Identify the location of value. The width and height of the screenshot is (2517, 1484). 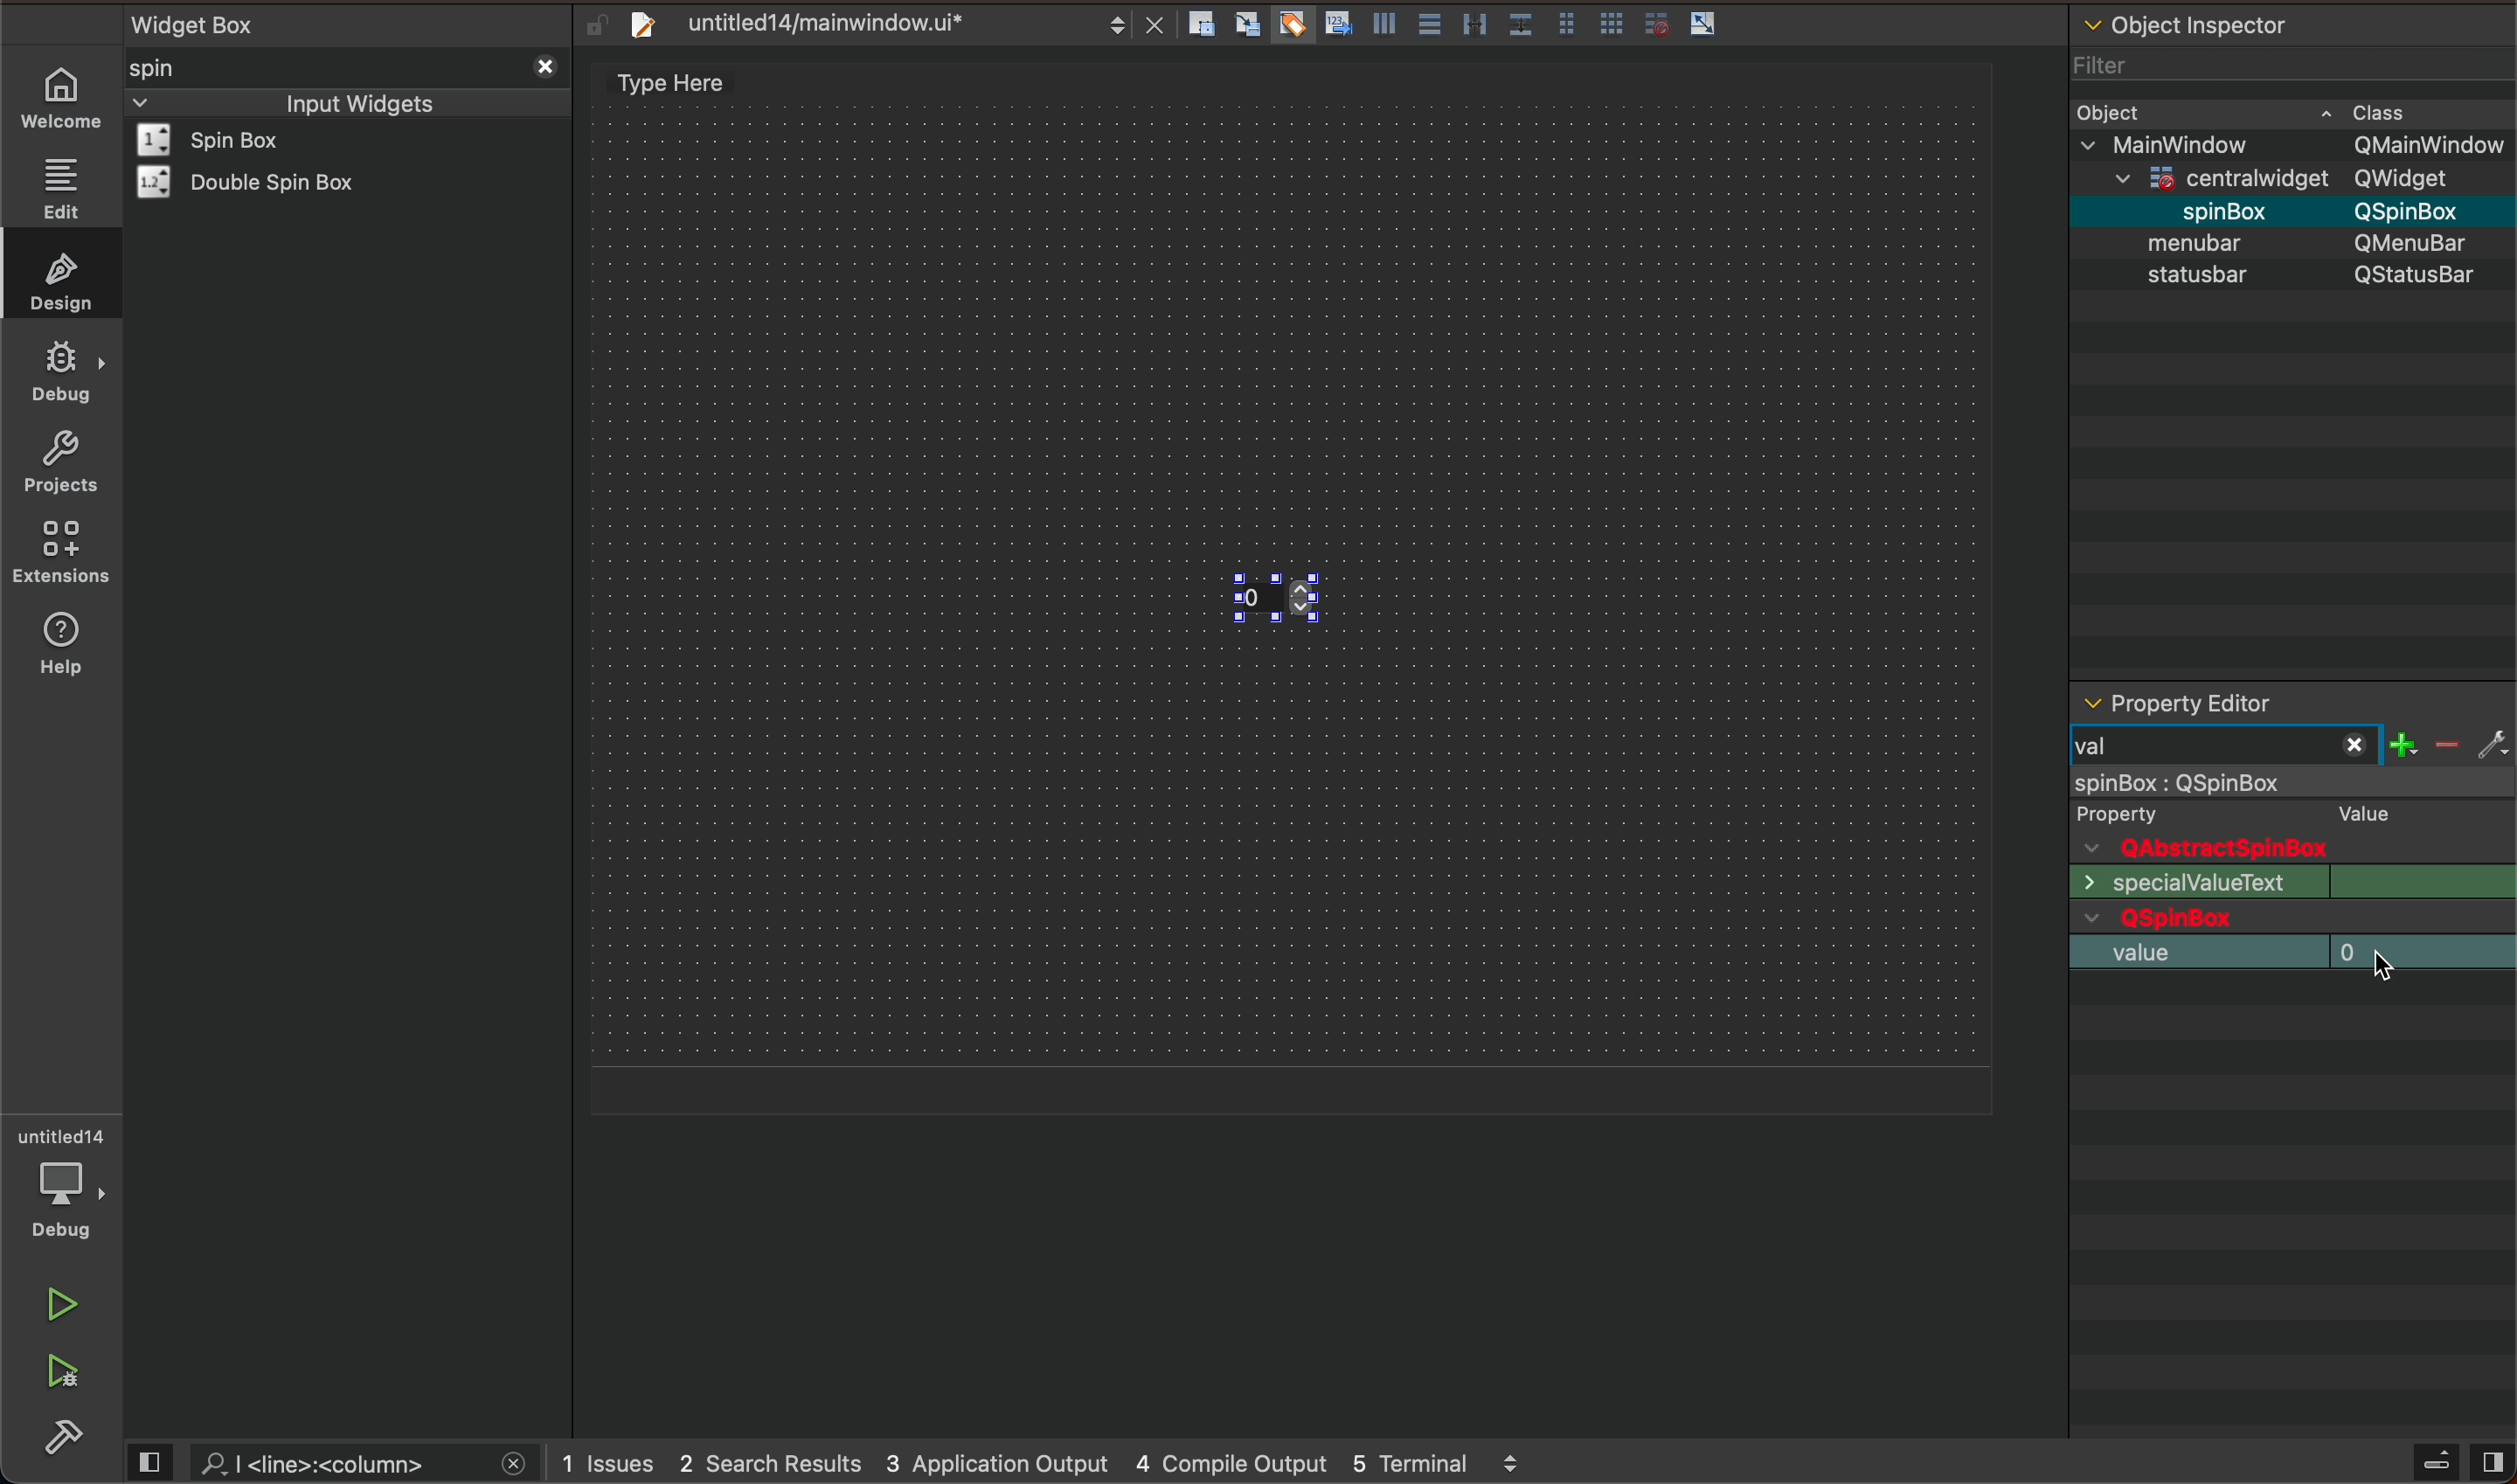
(2286, 949).